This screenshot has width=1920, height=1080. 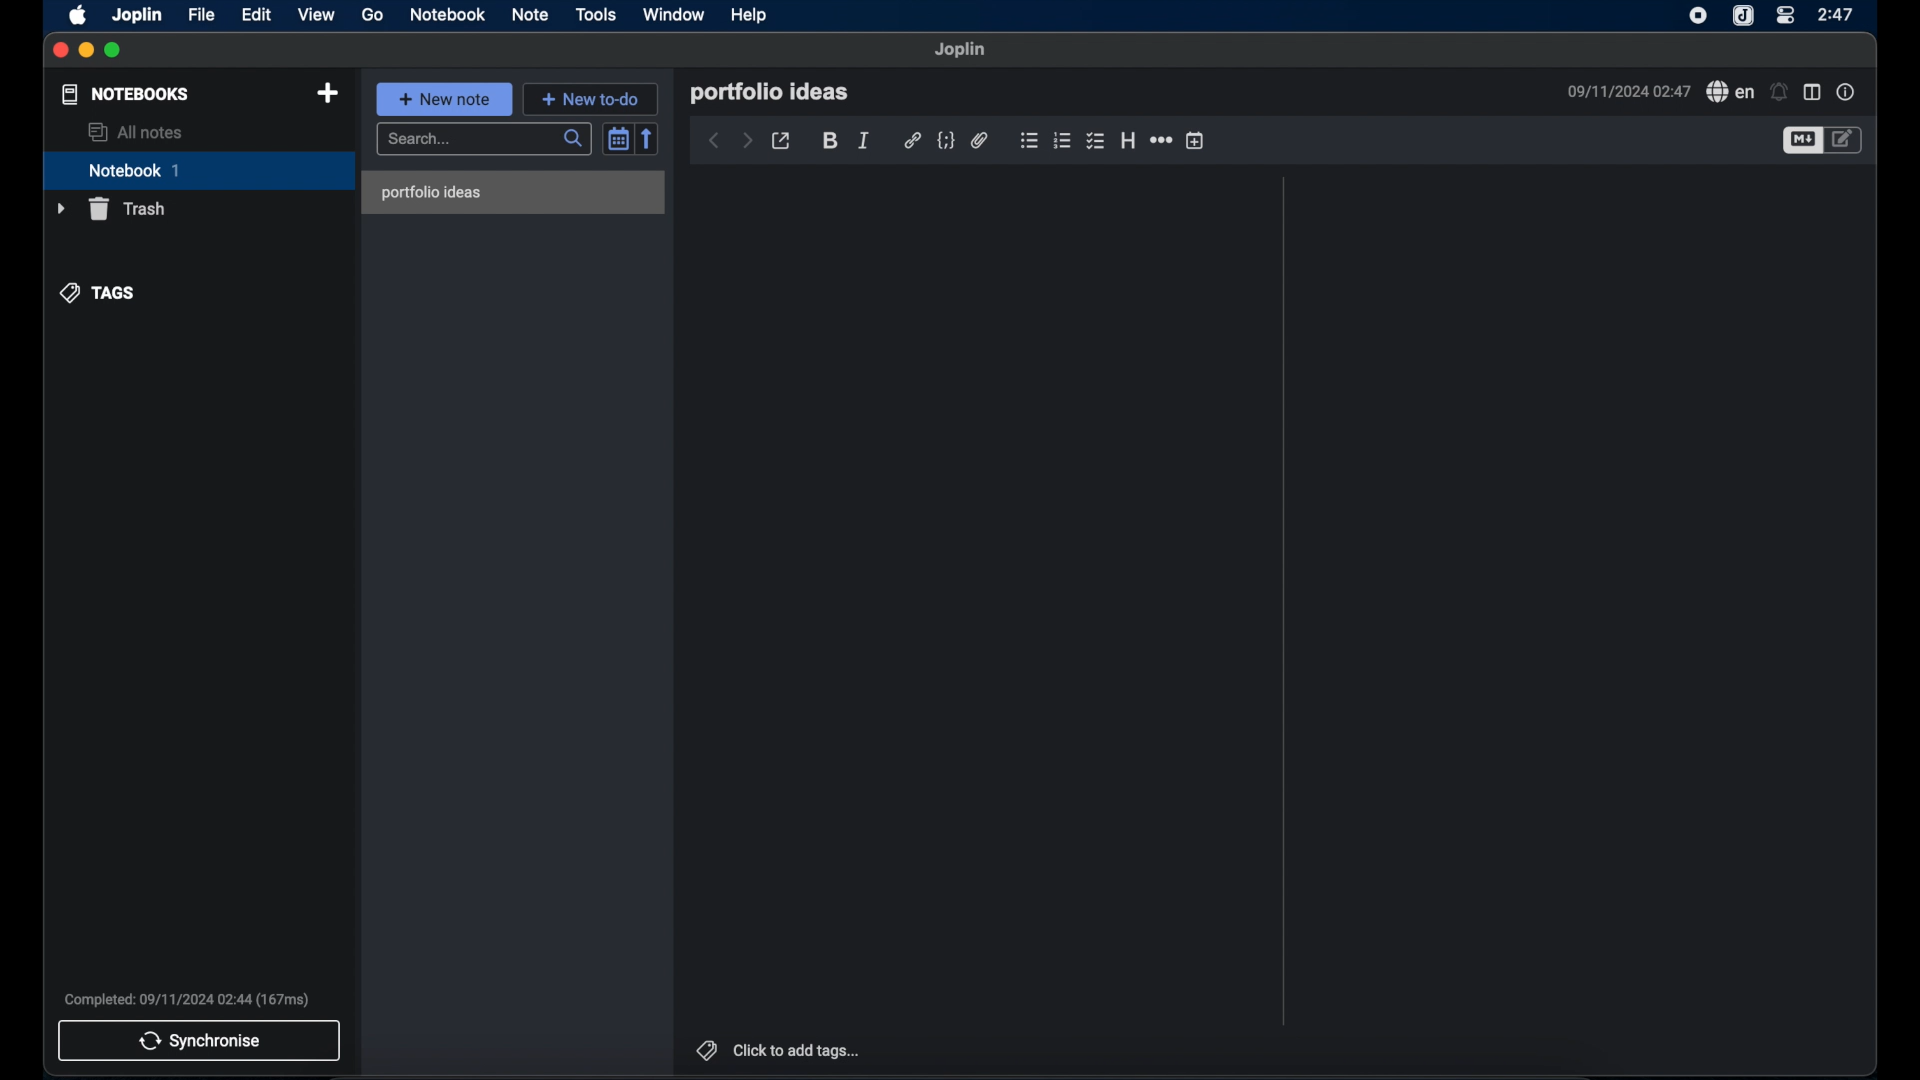 I want to click on toggle editor, so click(x=1800, y=141).